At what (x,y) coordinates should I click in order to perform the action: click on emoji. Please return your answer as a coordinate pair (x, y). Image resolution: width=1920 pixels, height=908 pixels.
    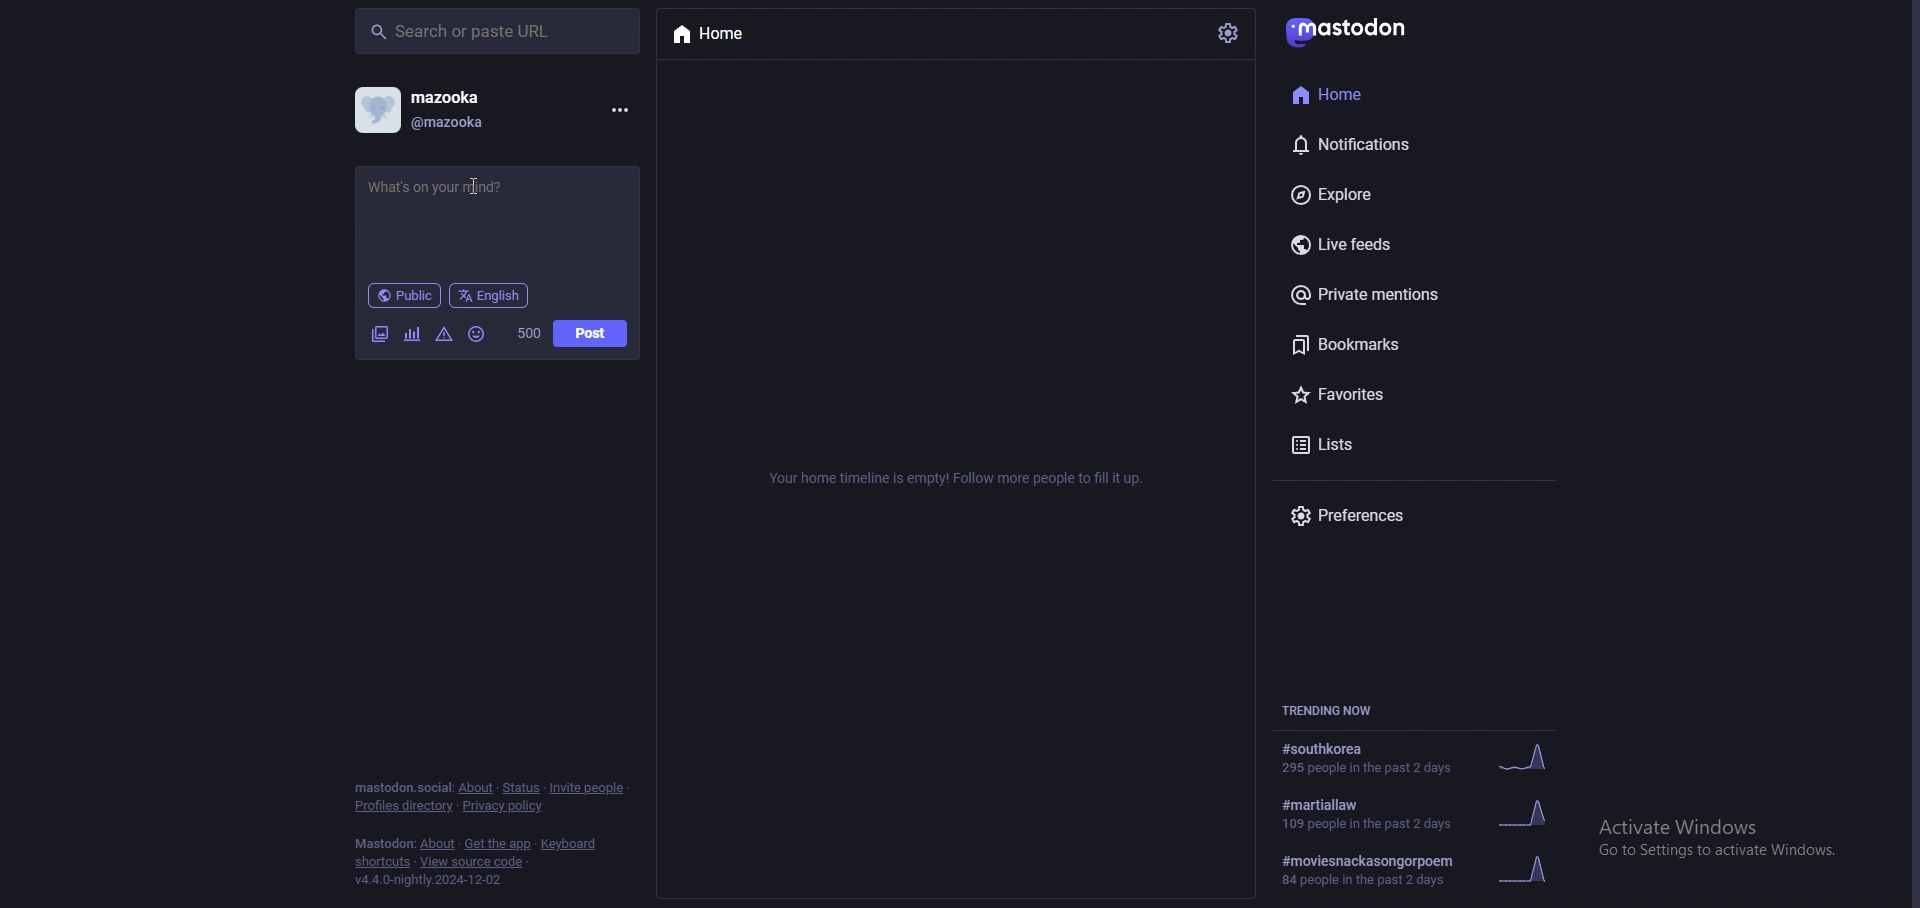
    Looking at the image, I should click on (477, 334).